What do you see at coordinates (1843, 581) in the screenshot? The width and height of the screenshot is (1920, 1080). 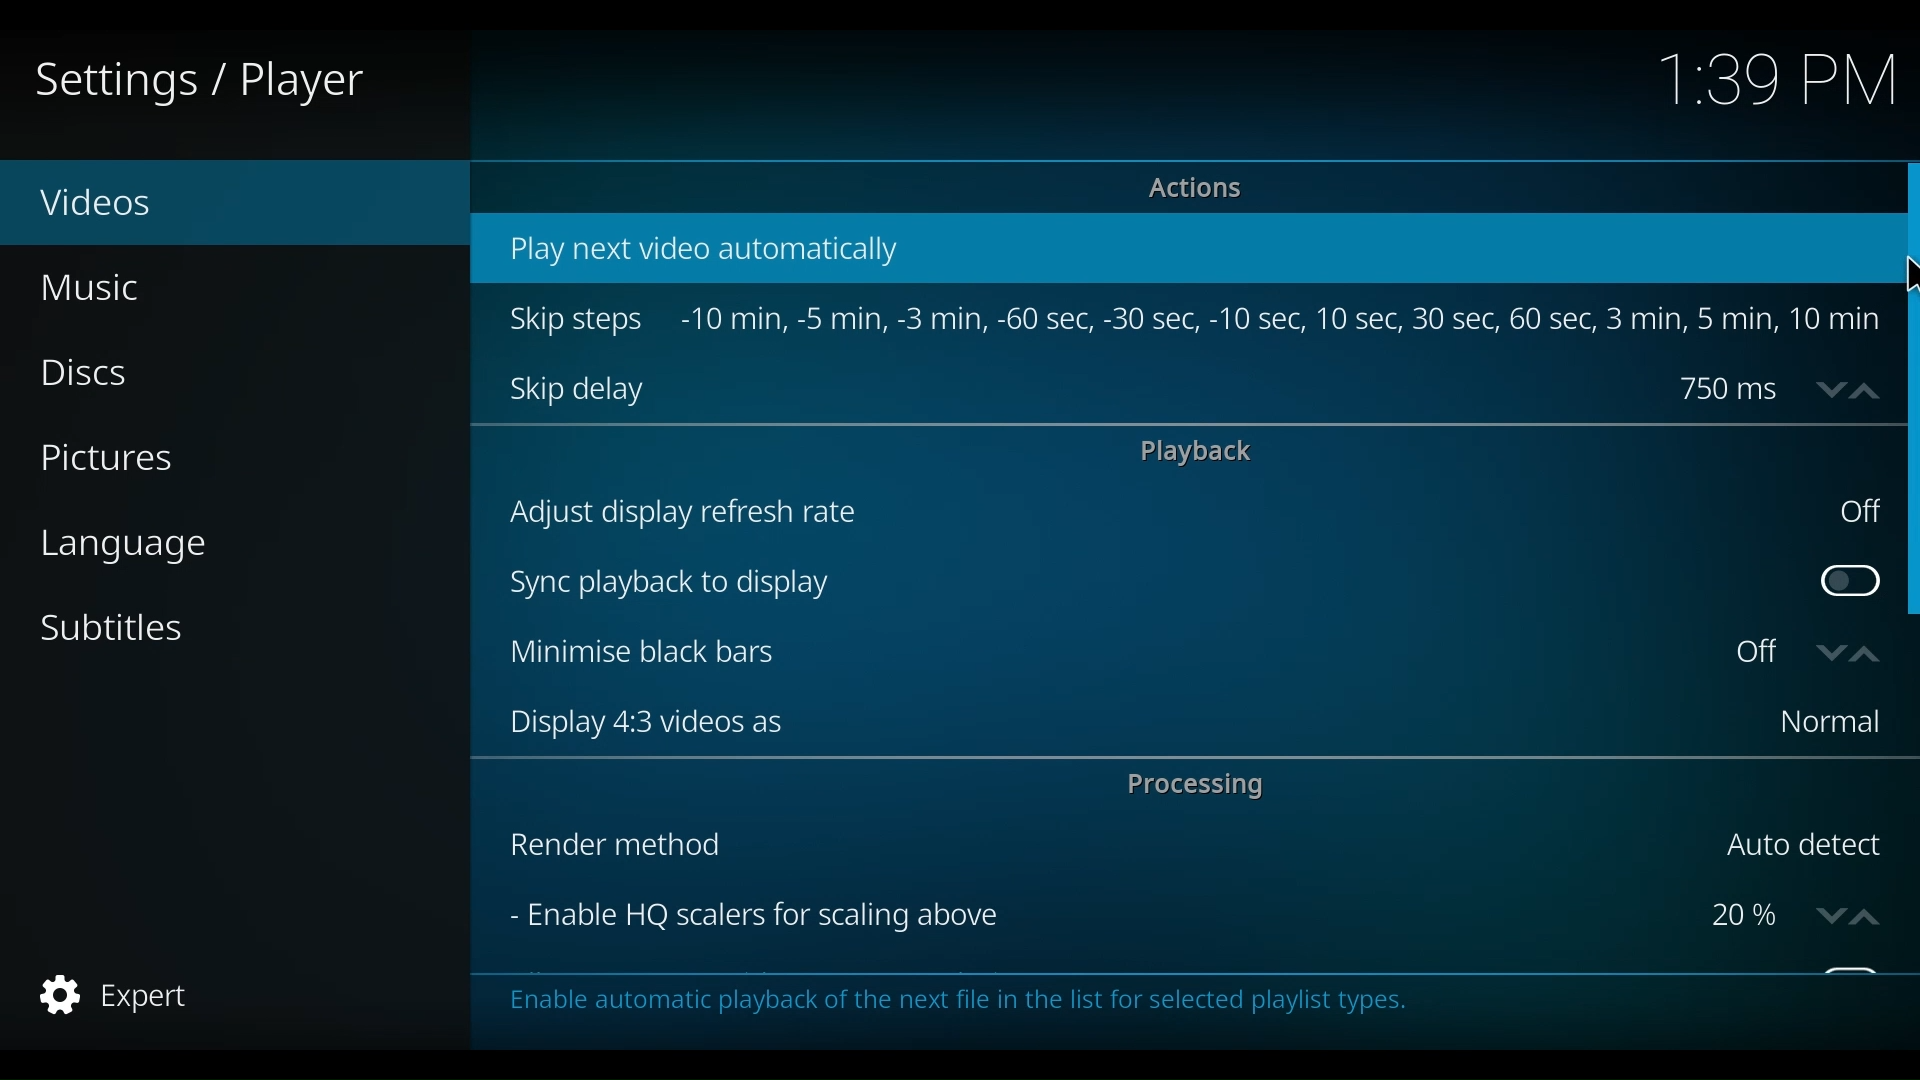 I see `Toggle Sync playback to display` at bounding box center [1843, 581].